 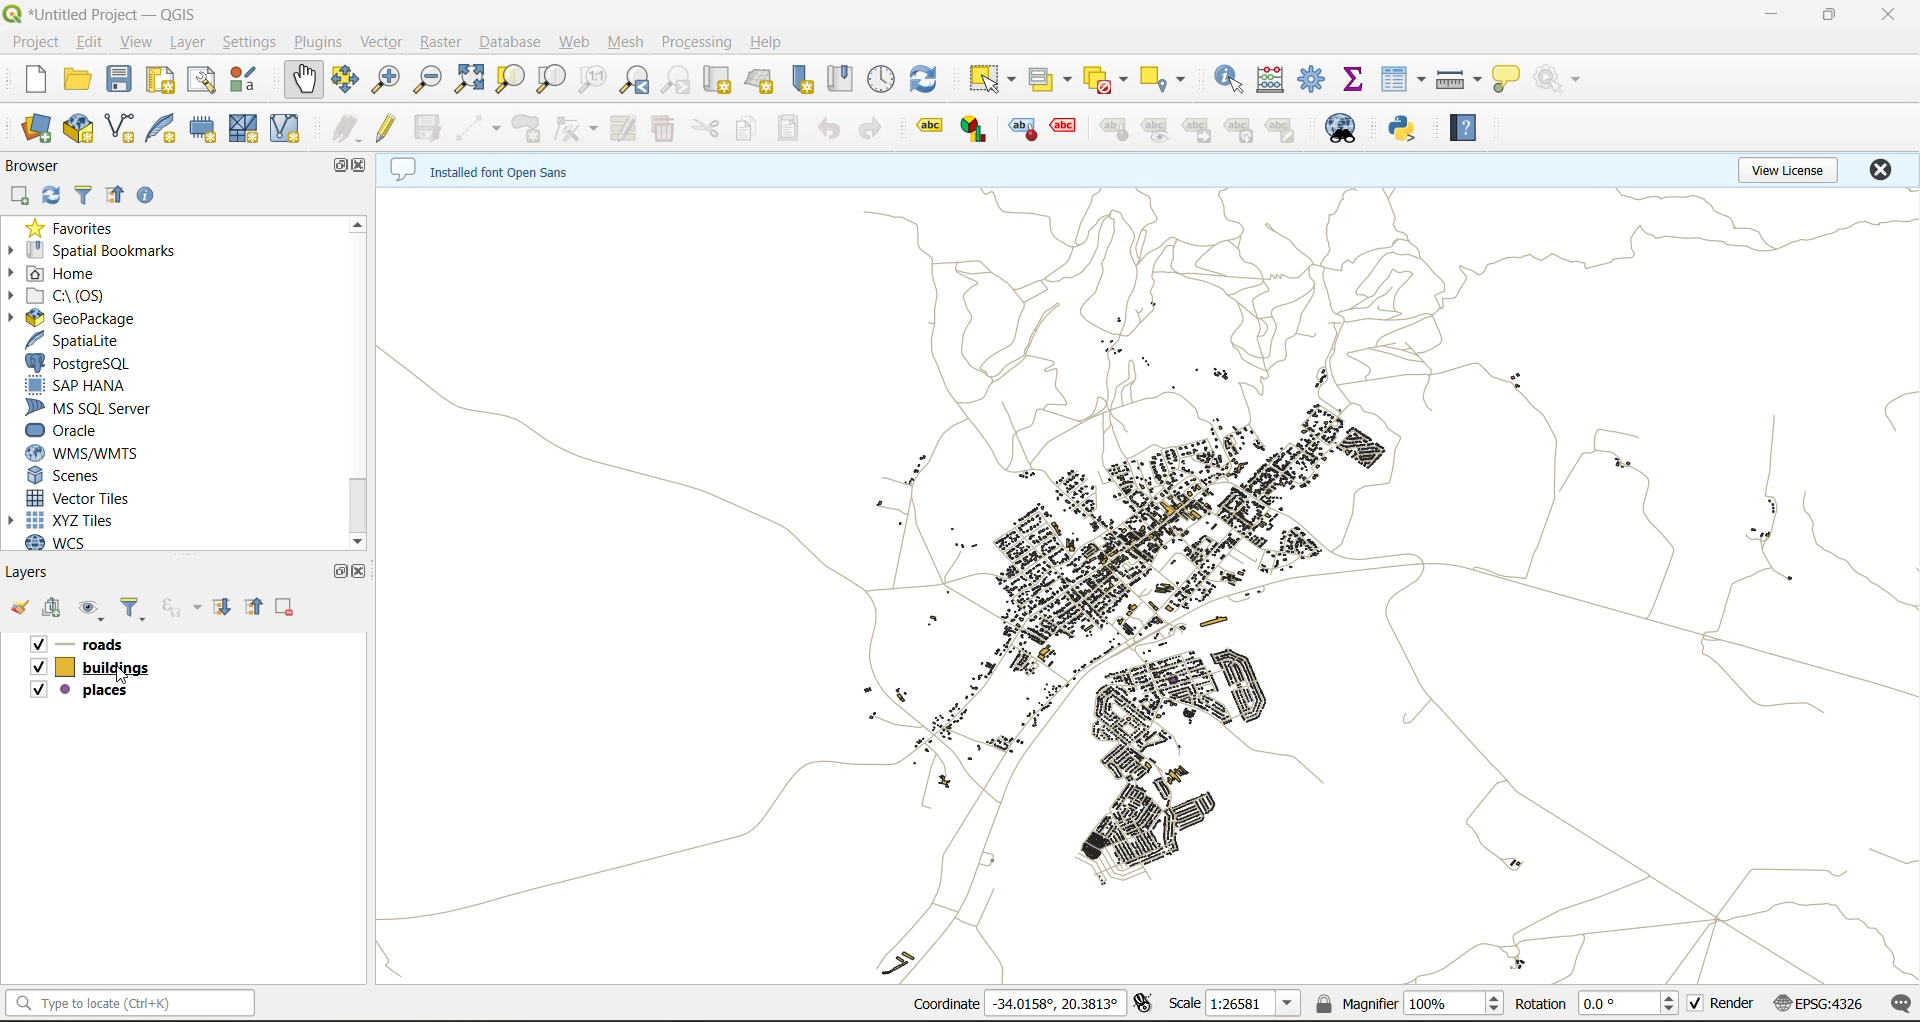 What do you see at coordinates (89, 475) in the screenshot?
I see `scenes` at bounding box center [89, 475].